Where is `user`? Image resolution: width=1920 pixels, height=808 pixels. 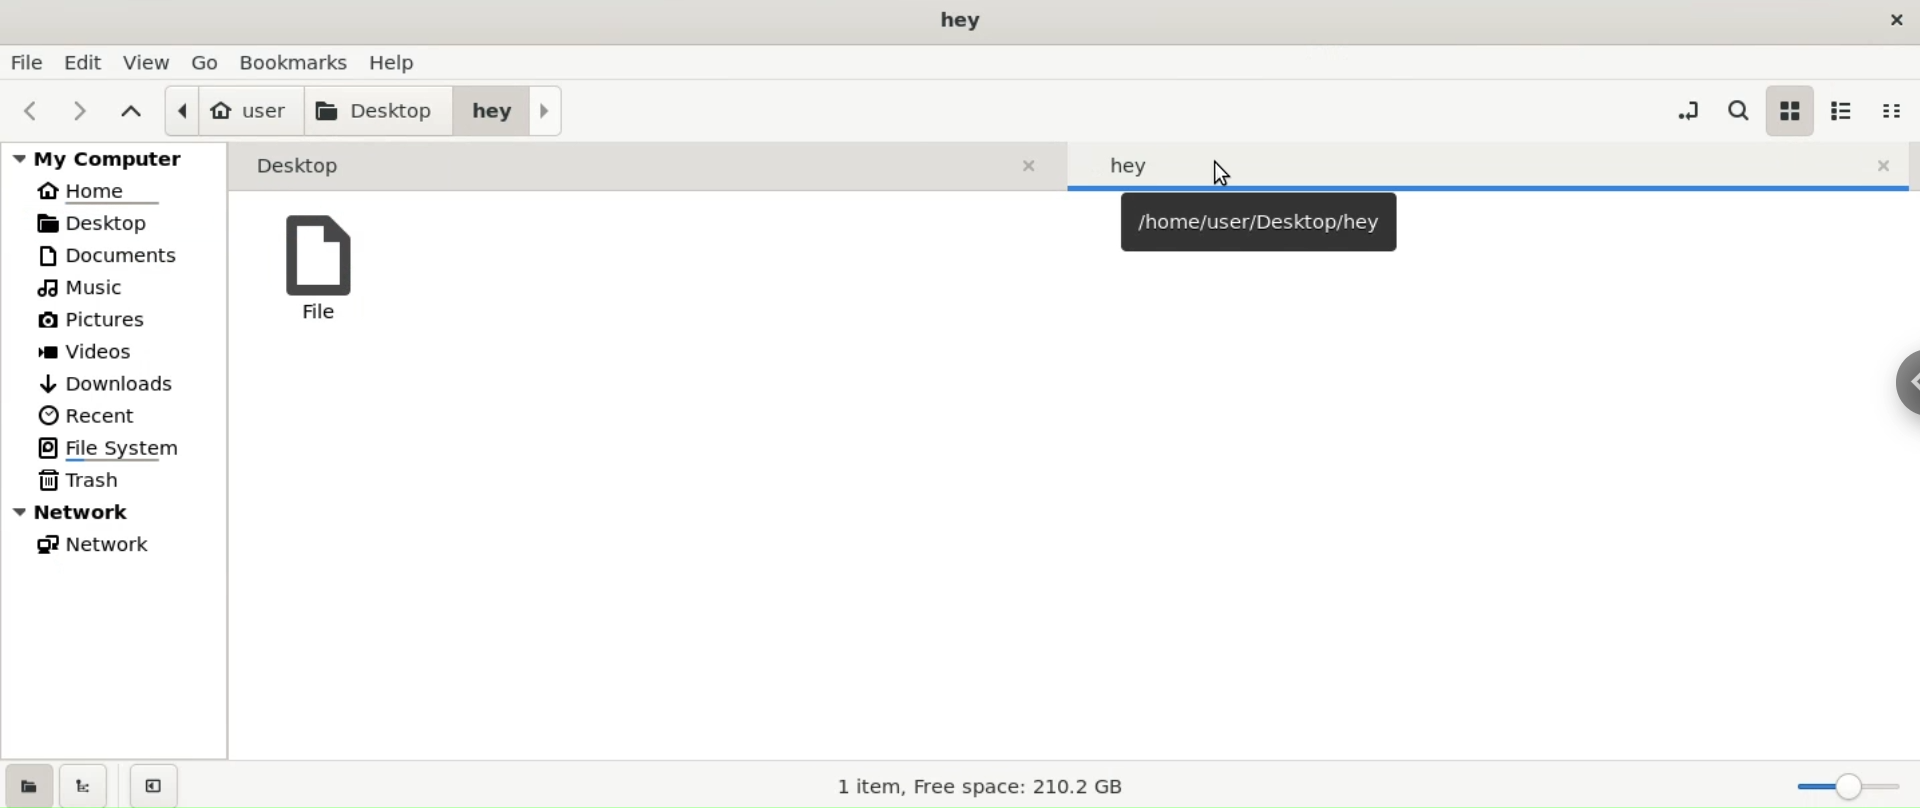 user is located at coordinates (234, 110).